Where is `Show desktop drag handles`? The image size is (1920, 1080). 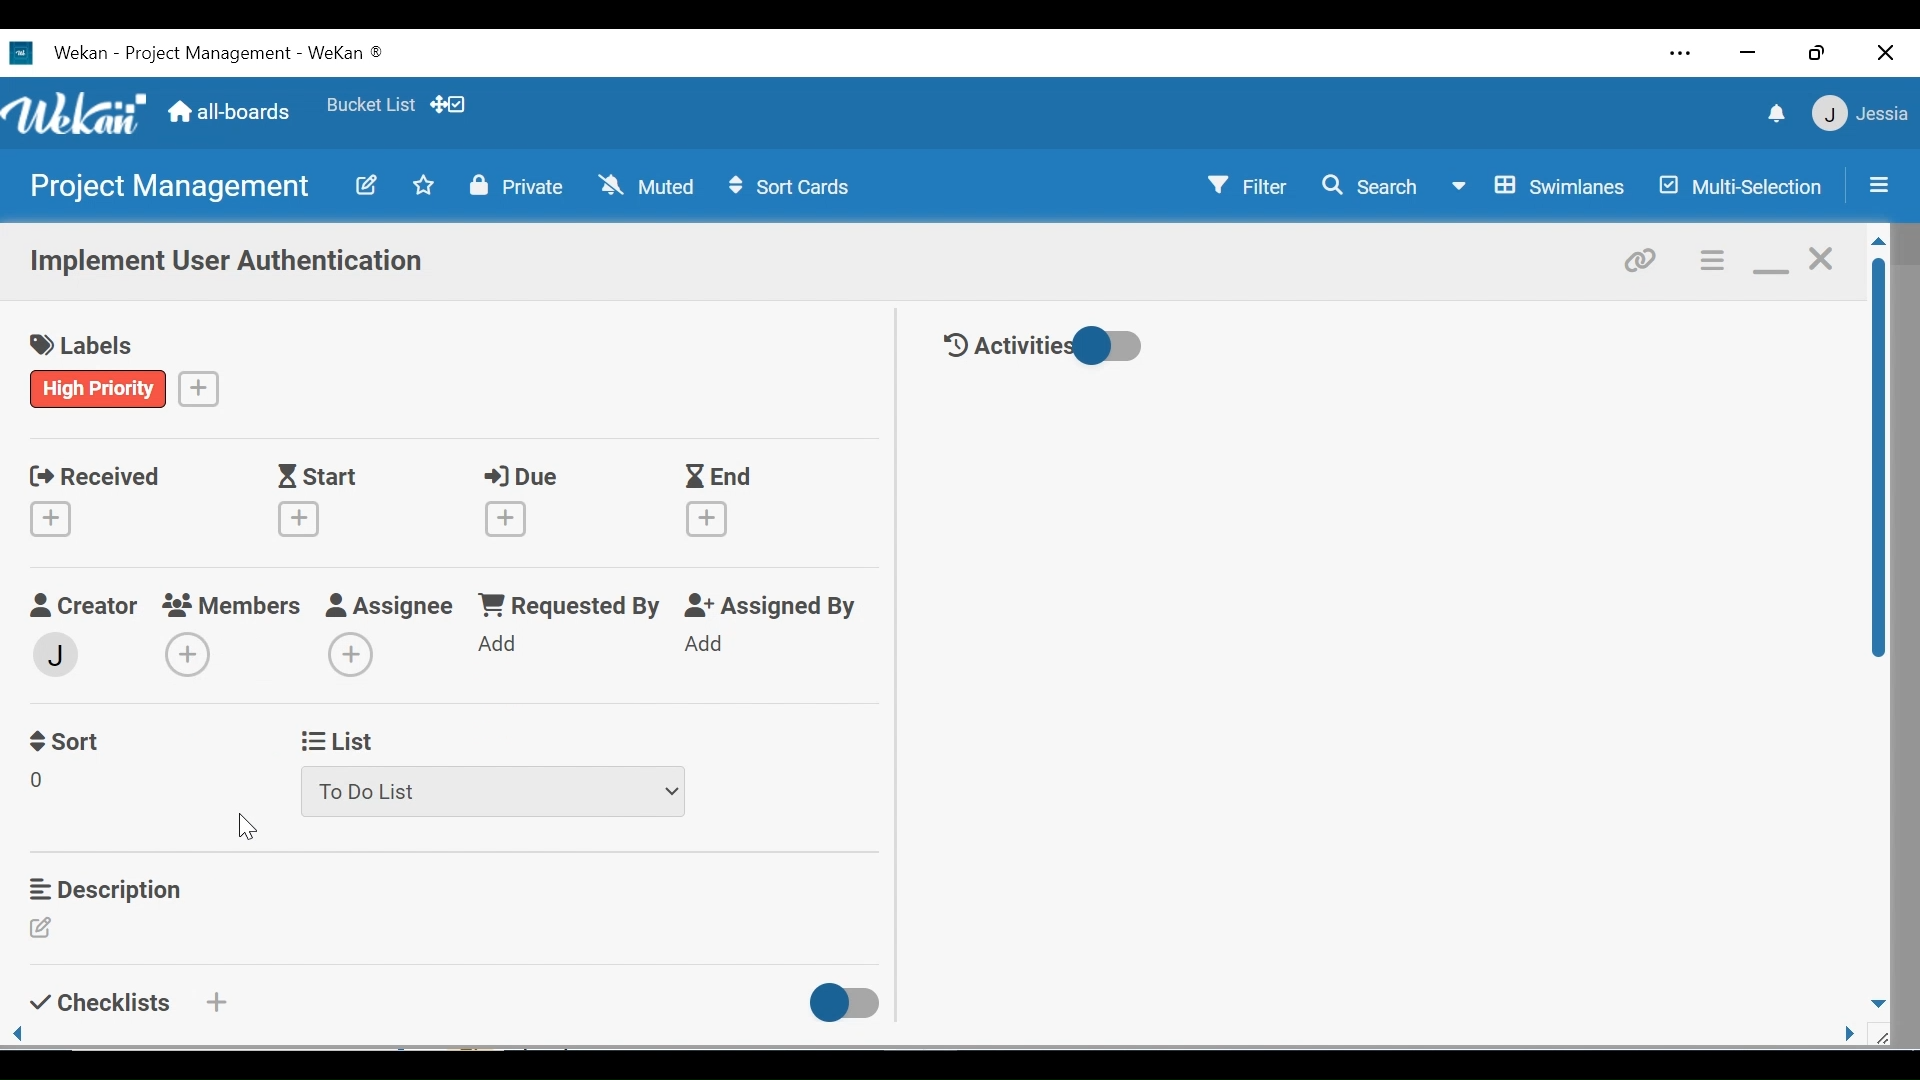
Show desktop drag handles is located at coordinates (453, 105).